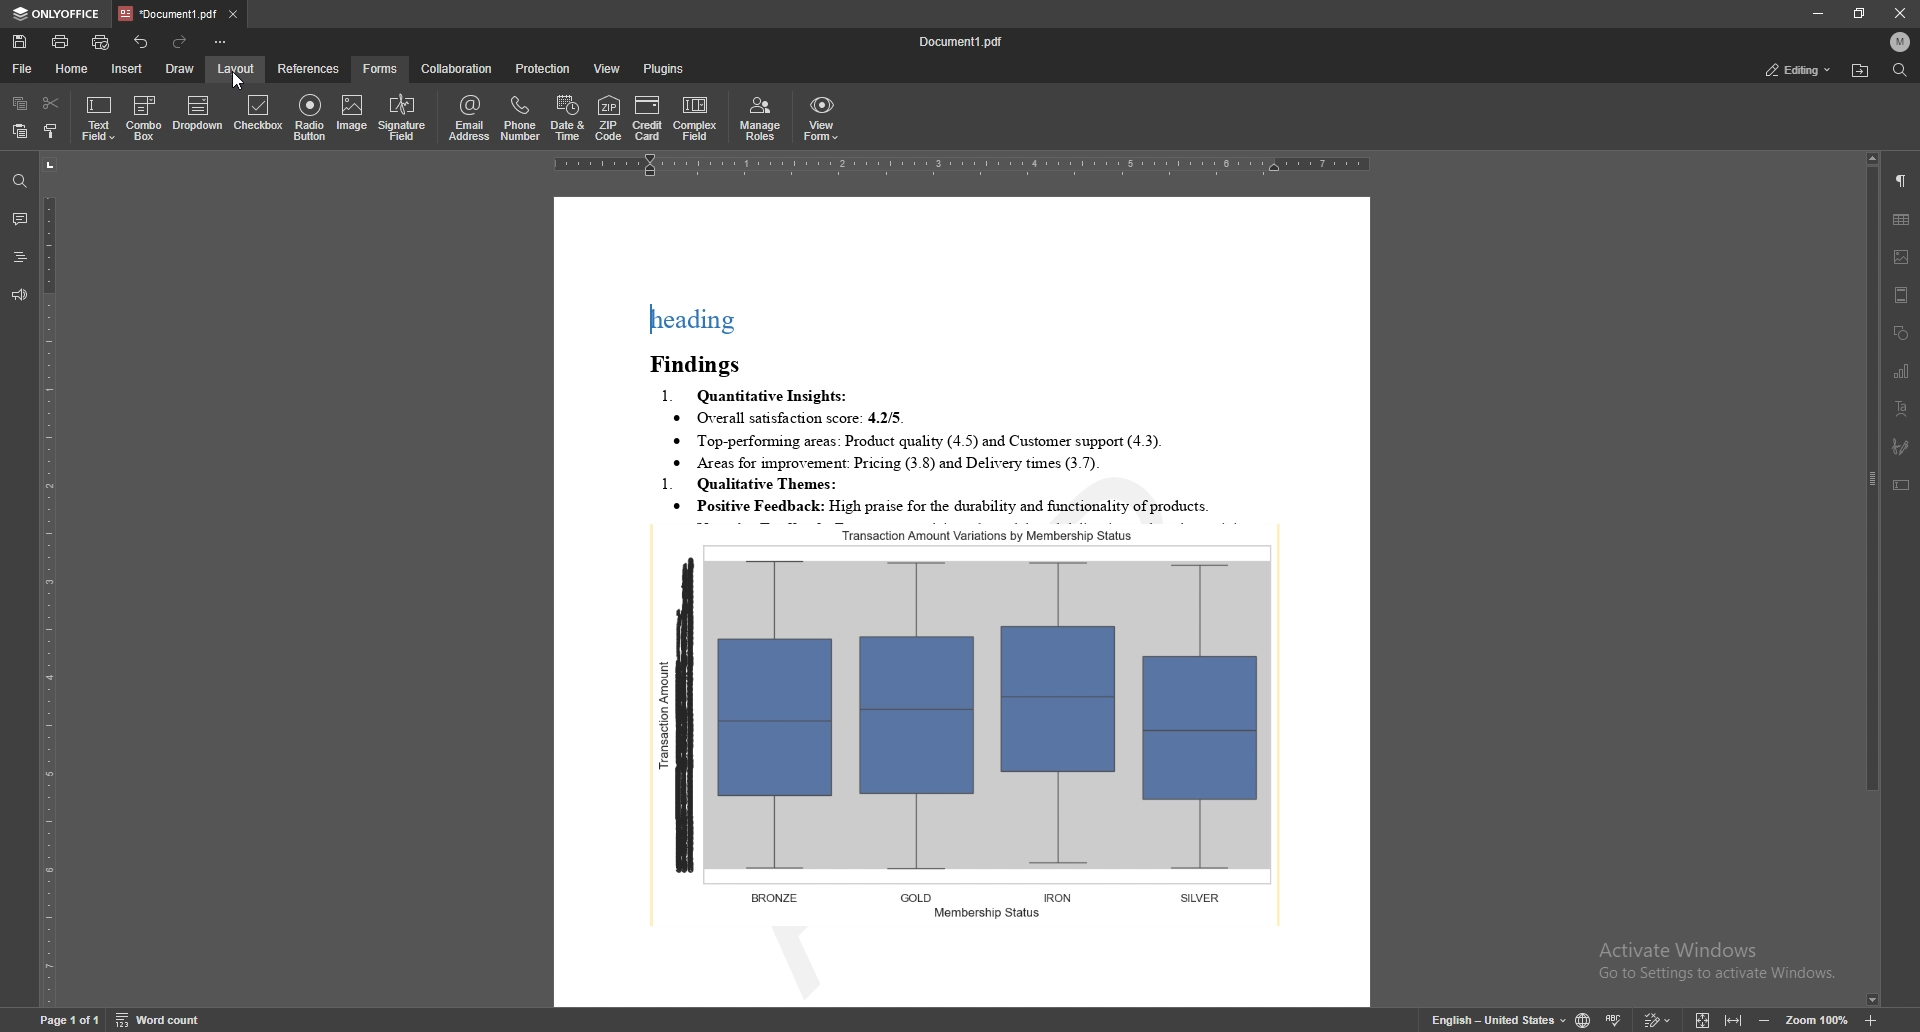  I want to click on file, so click(25, 68).